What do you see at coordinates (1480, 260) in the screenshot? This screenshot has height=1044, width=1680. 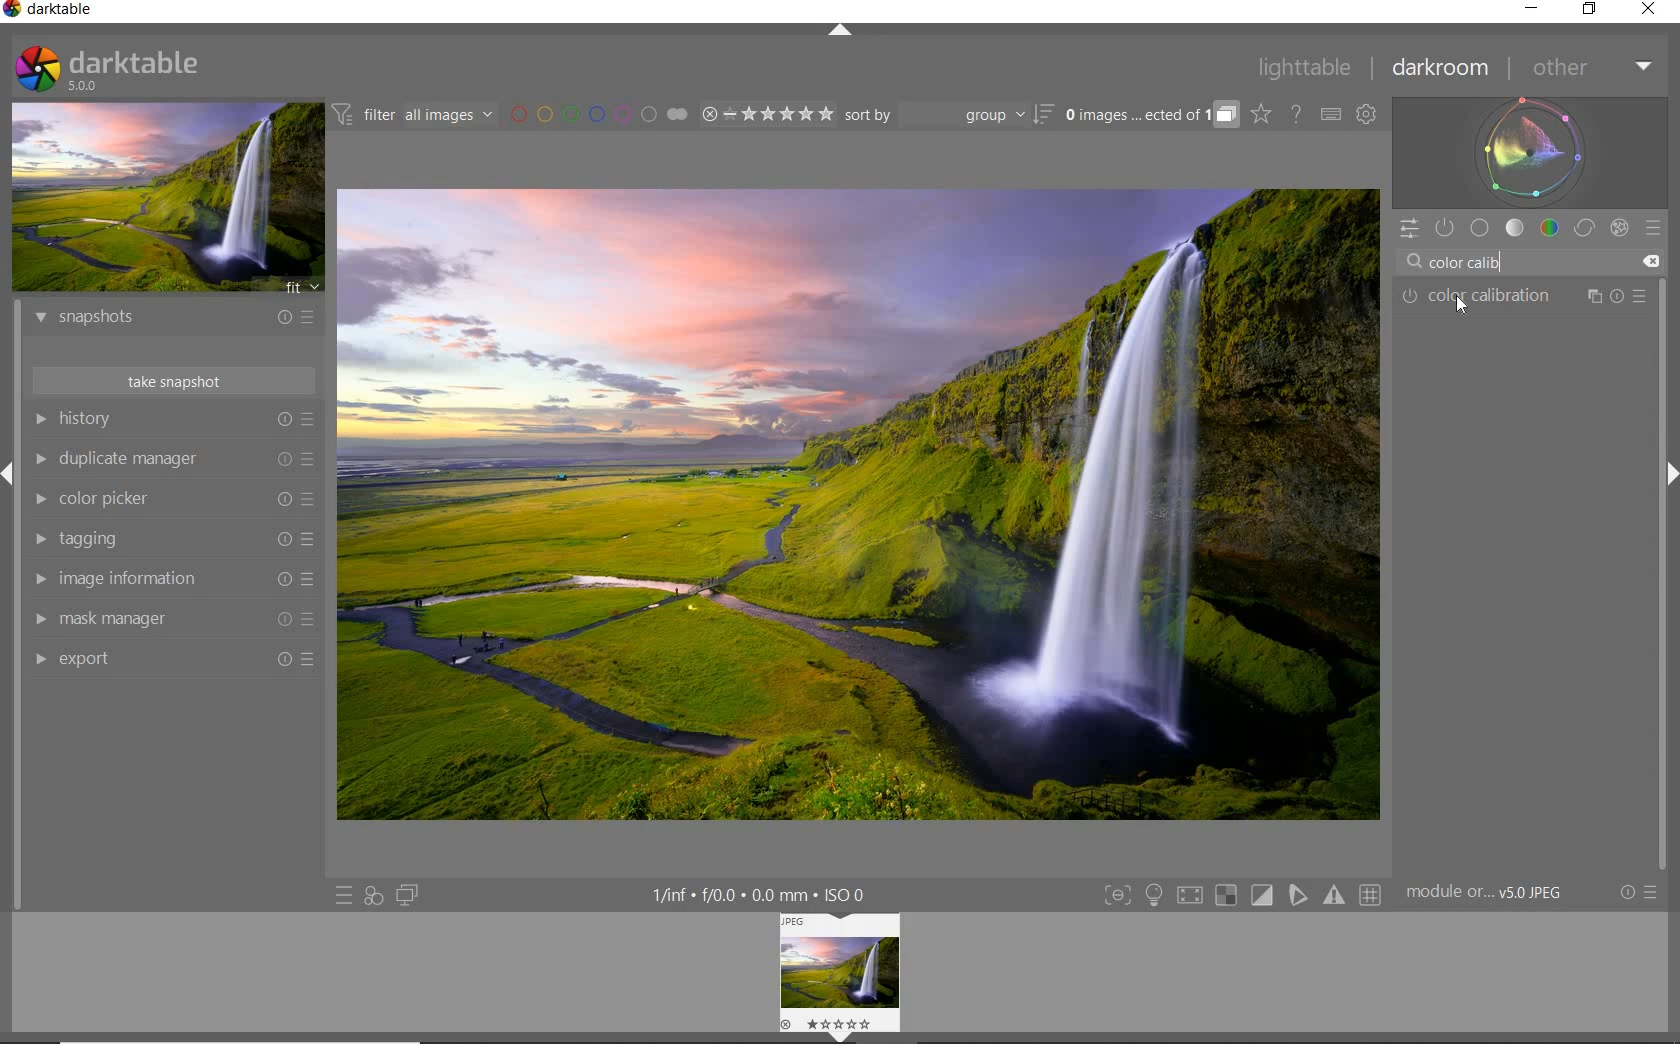 I see `INPUT VALUE` at bounding box center [1480, 260].